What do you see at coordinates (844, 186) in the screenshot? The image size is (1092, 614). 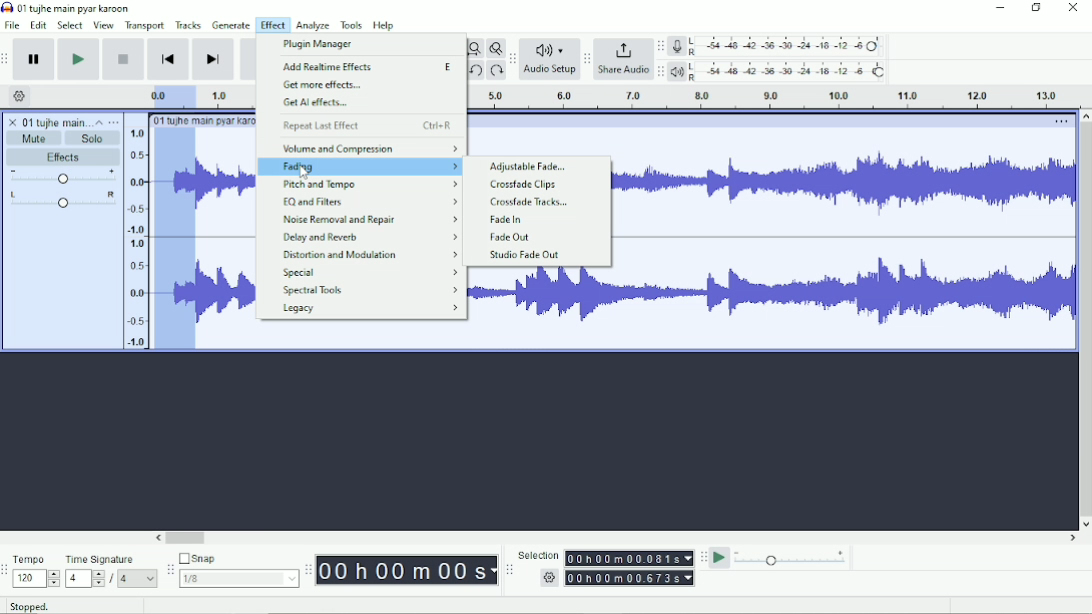 I see `Audio Waves` at bounding box center [844, 186].